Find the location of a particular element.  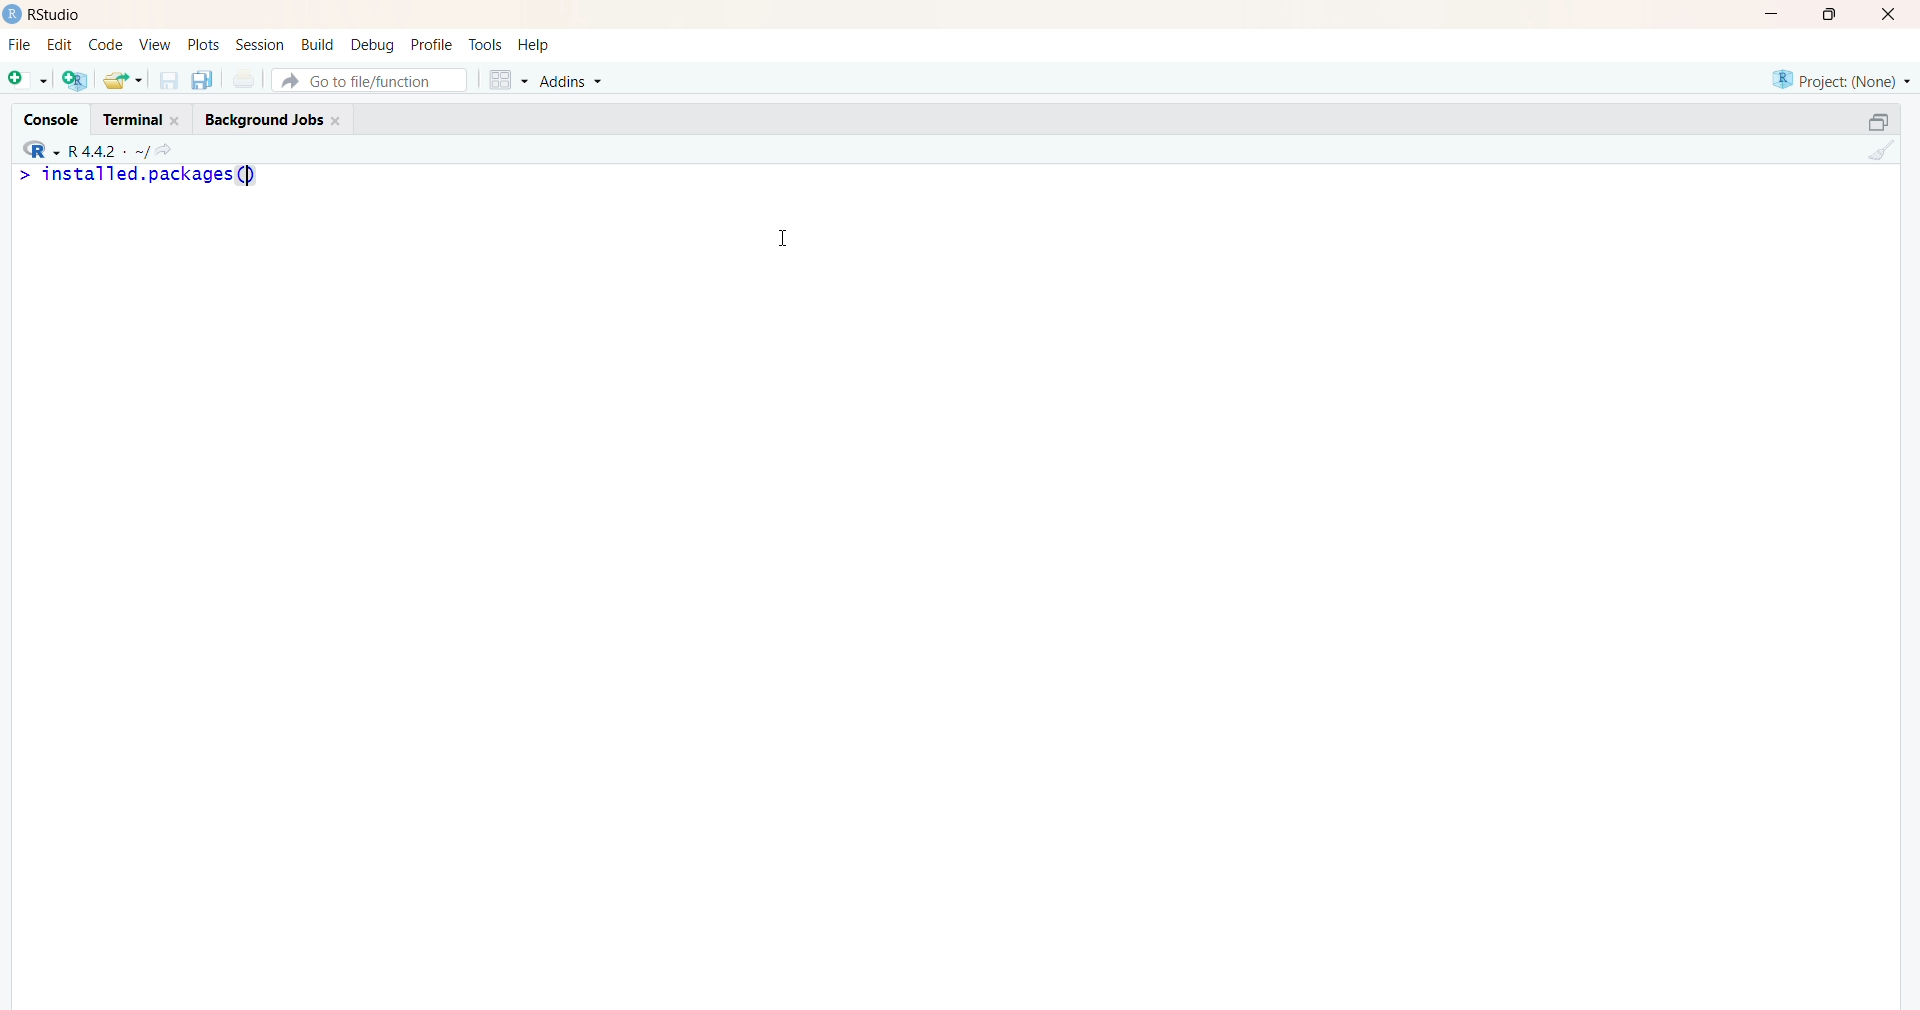

Go to file/function is located at coordinates (374, 80).